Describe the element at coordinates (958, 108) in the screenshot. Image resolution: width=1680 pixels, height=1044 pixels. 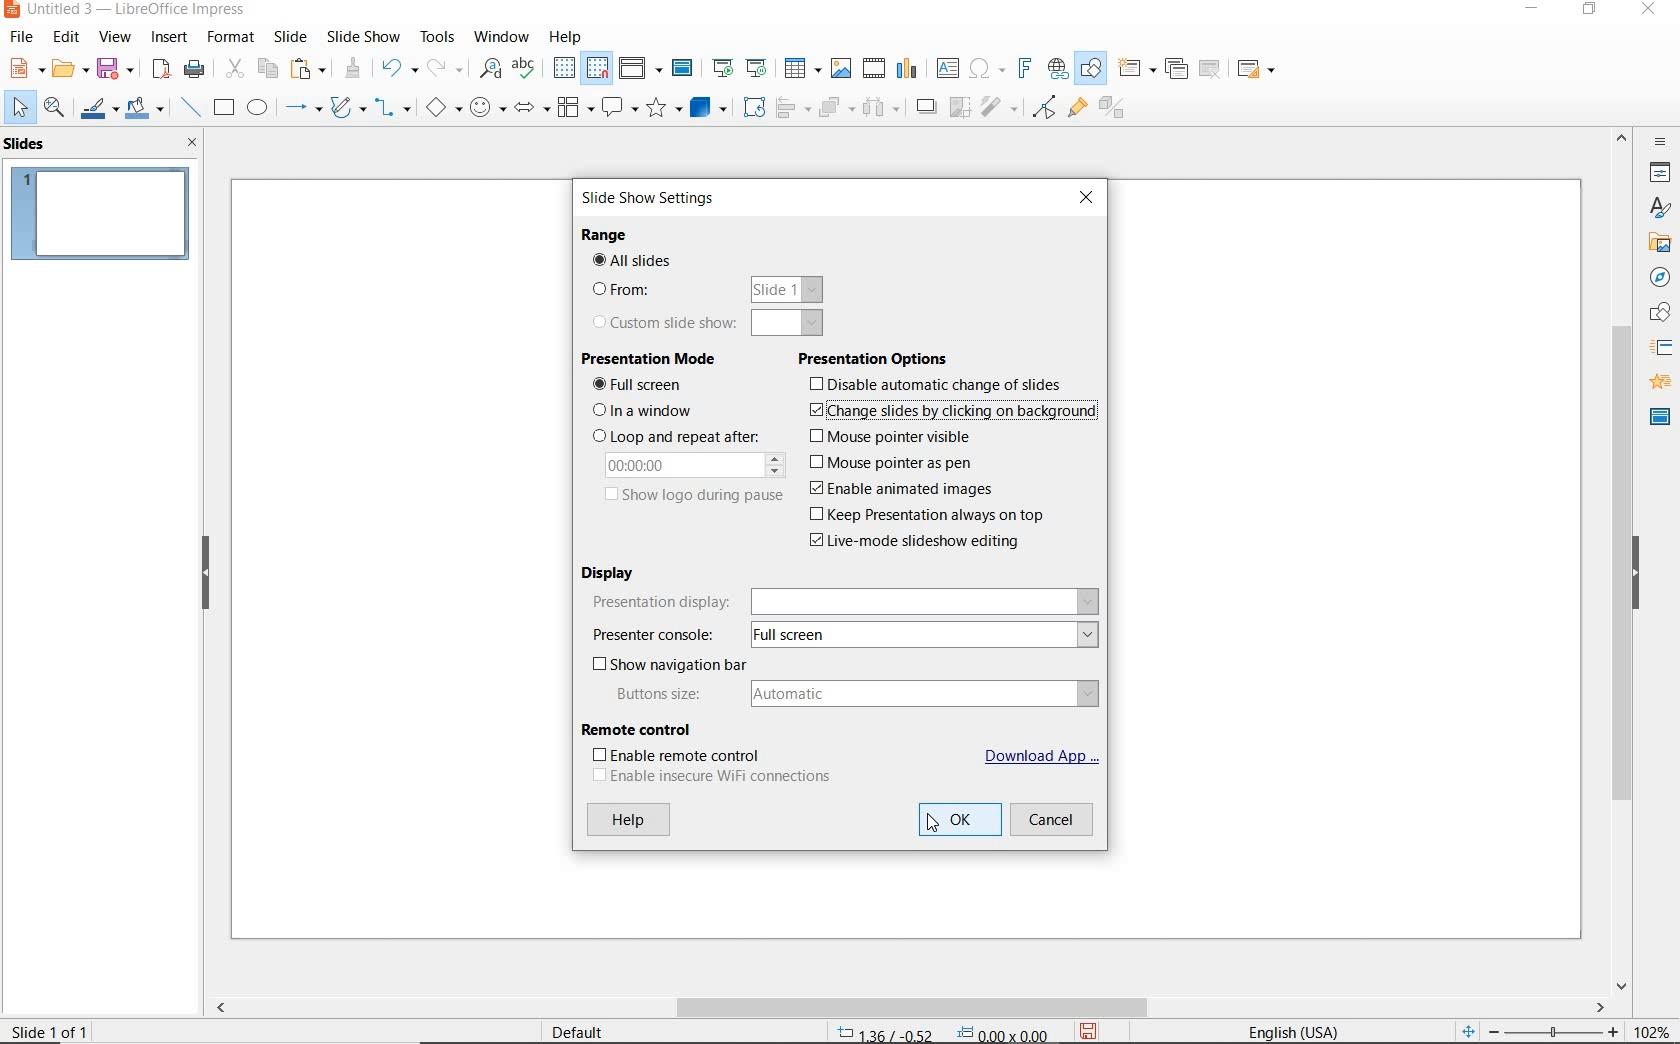
I see `CROP IMAGE` at that location.